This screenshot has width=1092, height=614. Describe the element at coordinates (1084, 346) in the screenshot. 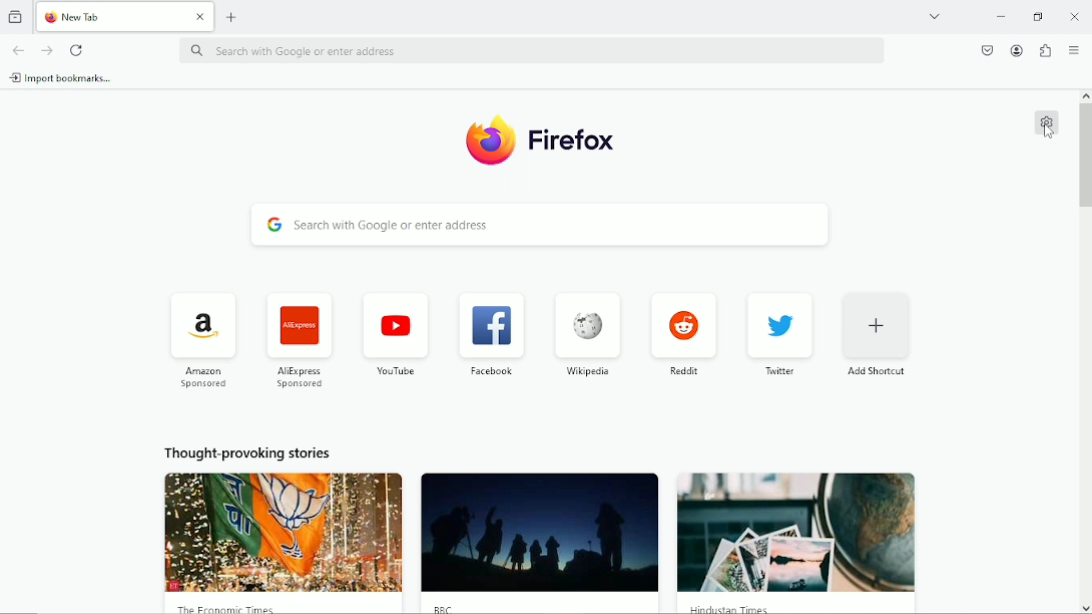

I see `Vertical scrollbar` at that location.